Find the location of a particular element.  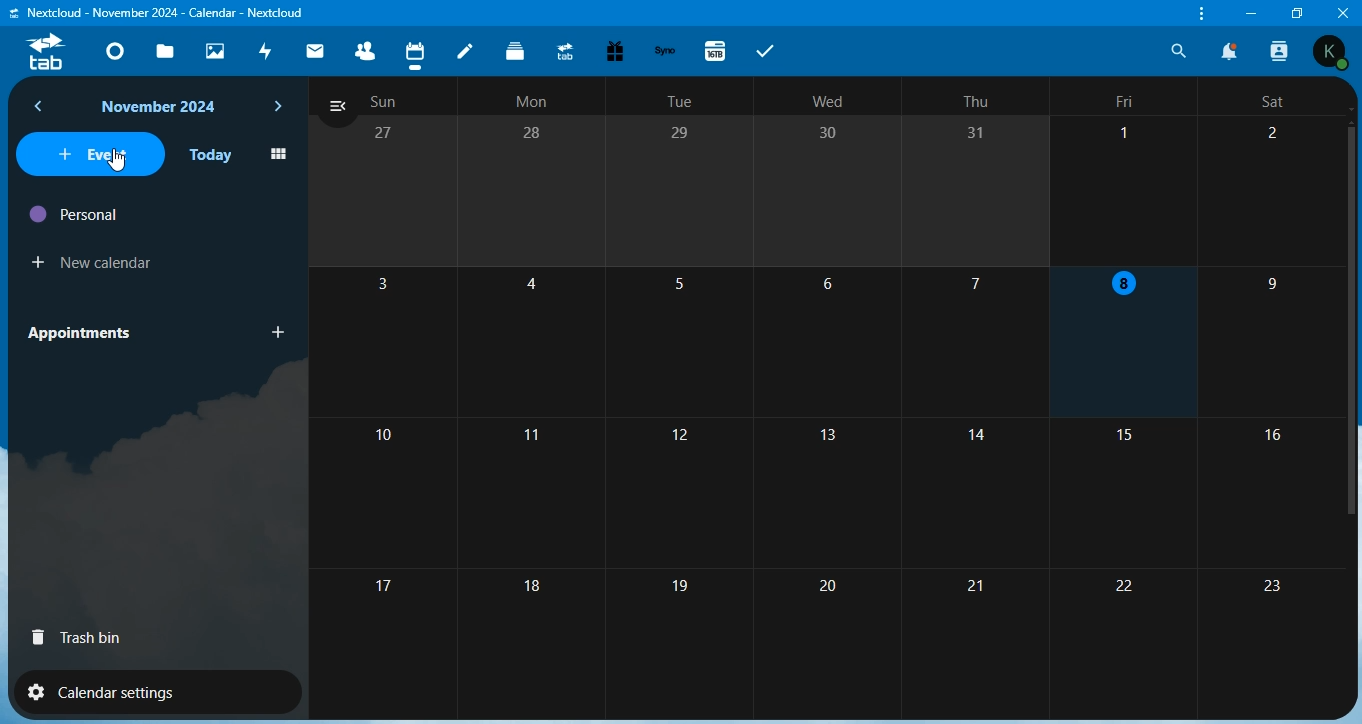

customize and control nextcloud is located at coordinates (1202, 15).